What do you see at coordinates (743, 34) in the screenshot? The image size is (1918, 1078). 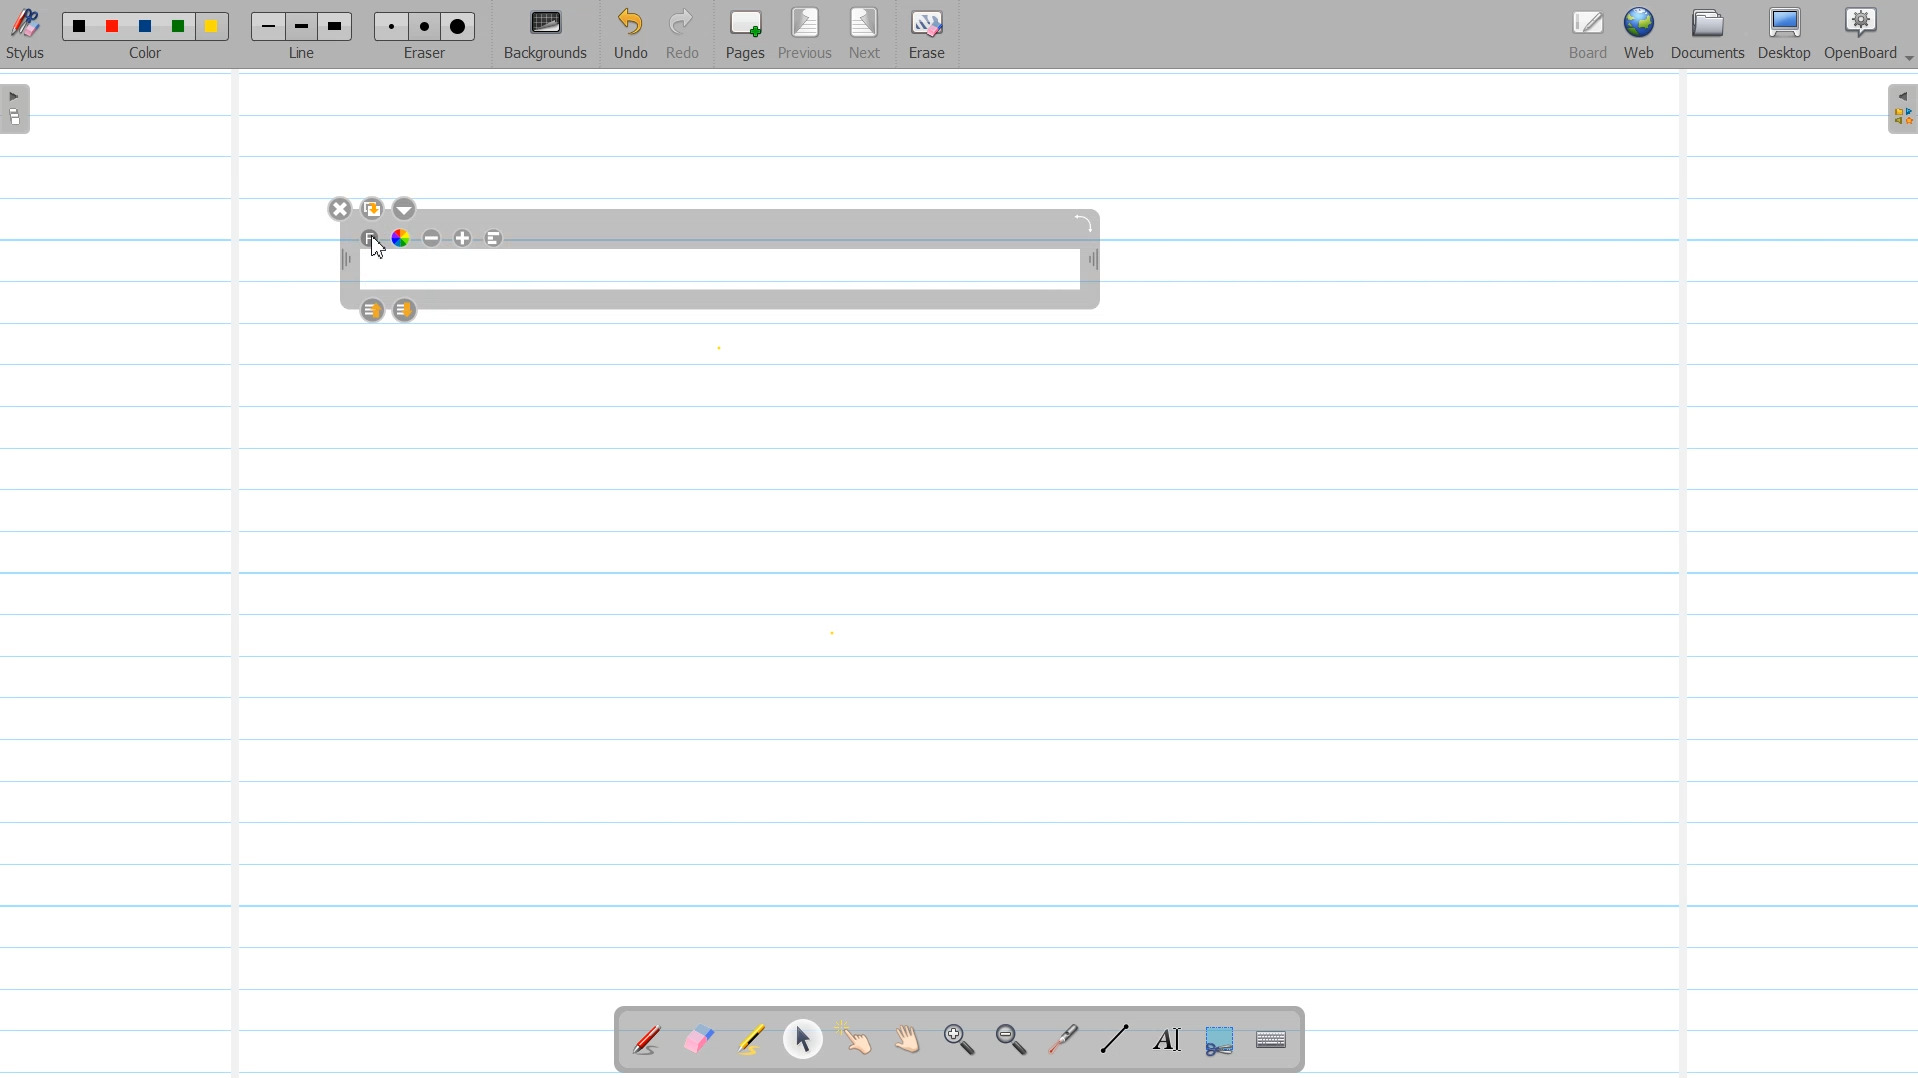 I see `Pages` at bounding box center [743, 34].